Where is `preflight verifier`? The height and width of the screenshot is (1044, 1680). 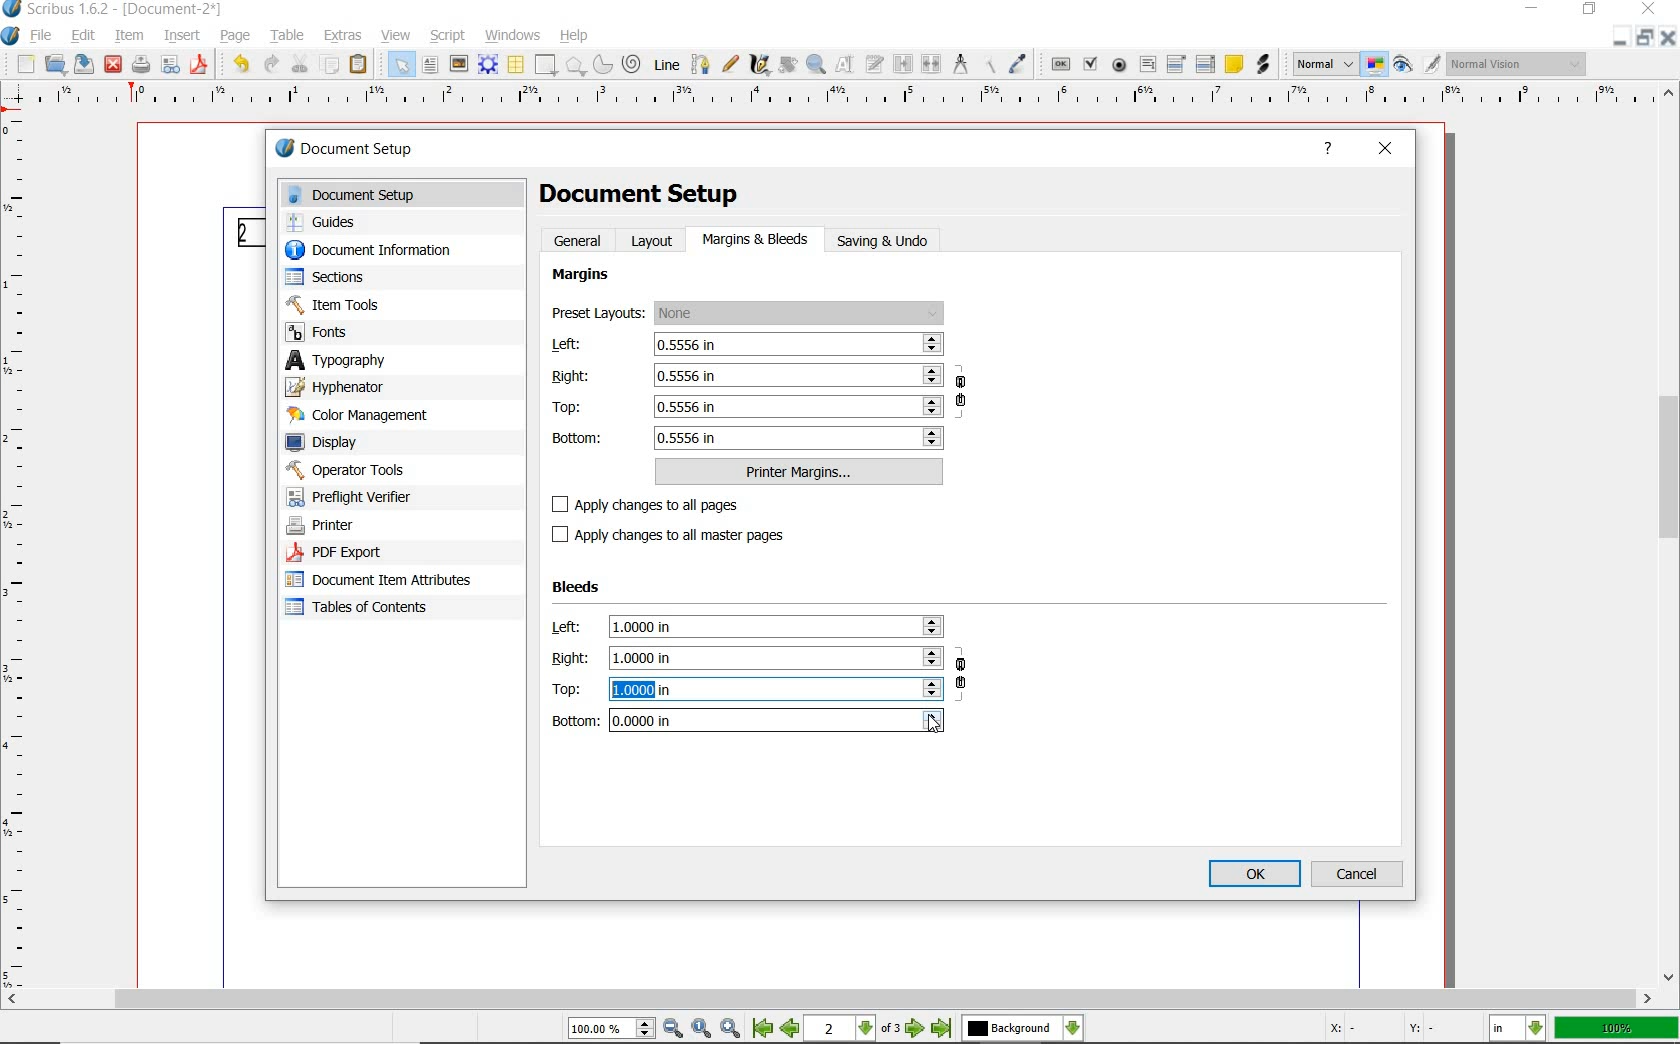 preflight verifier is located at coordinates (354, 499).